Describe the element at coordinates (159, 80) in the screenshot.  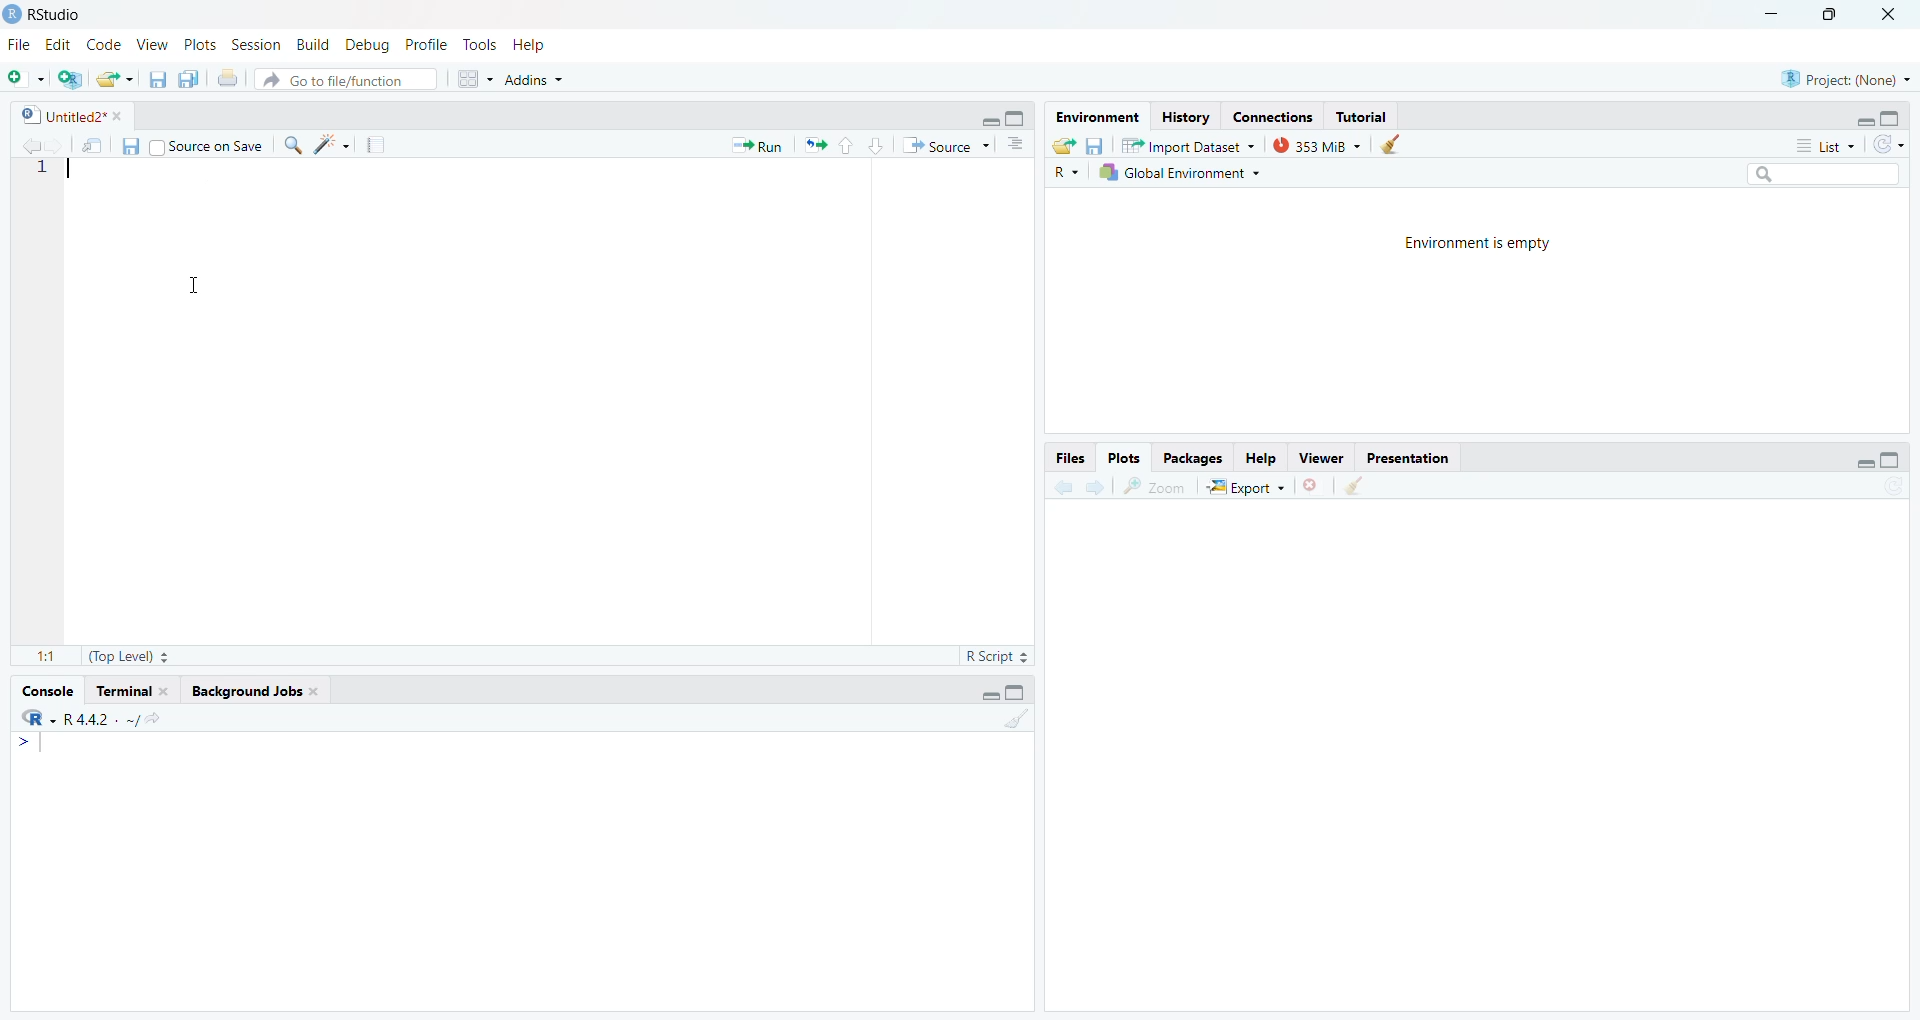
I see `save current file` at that location.